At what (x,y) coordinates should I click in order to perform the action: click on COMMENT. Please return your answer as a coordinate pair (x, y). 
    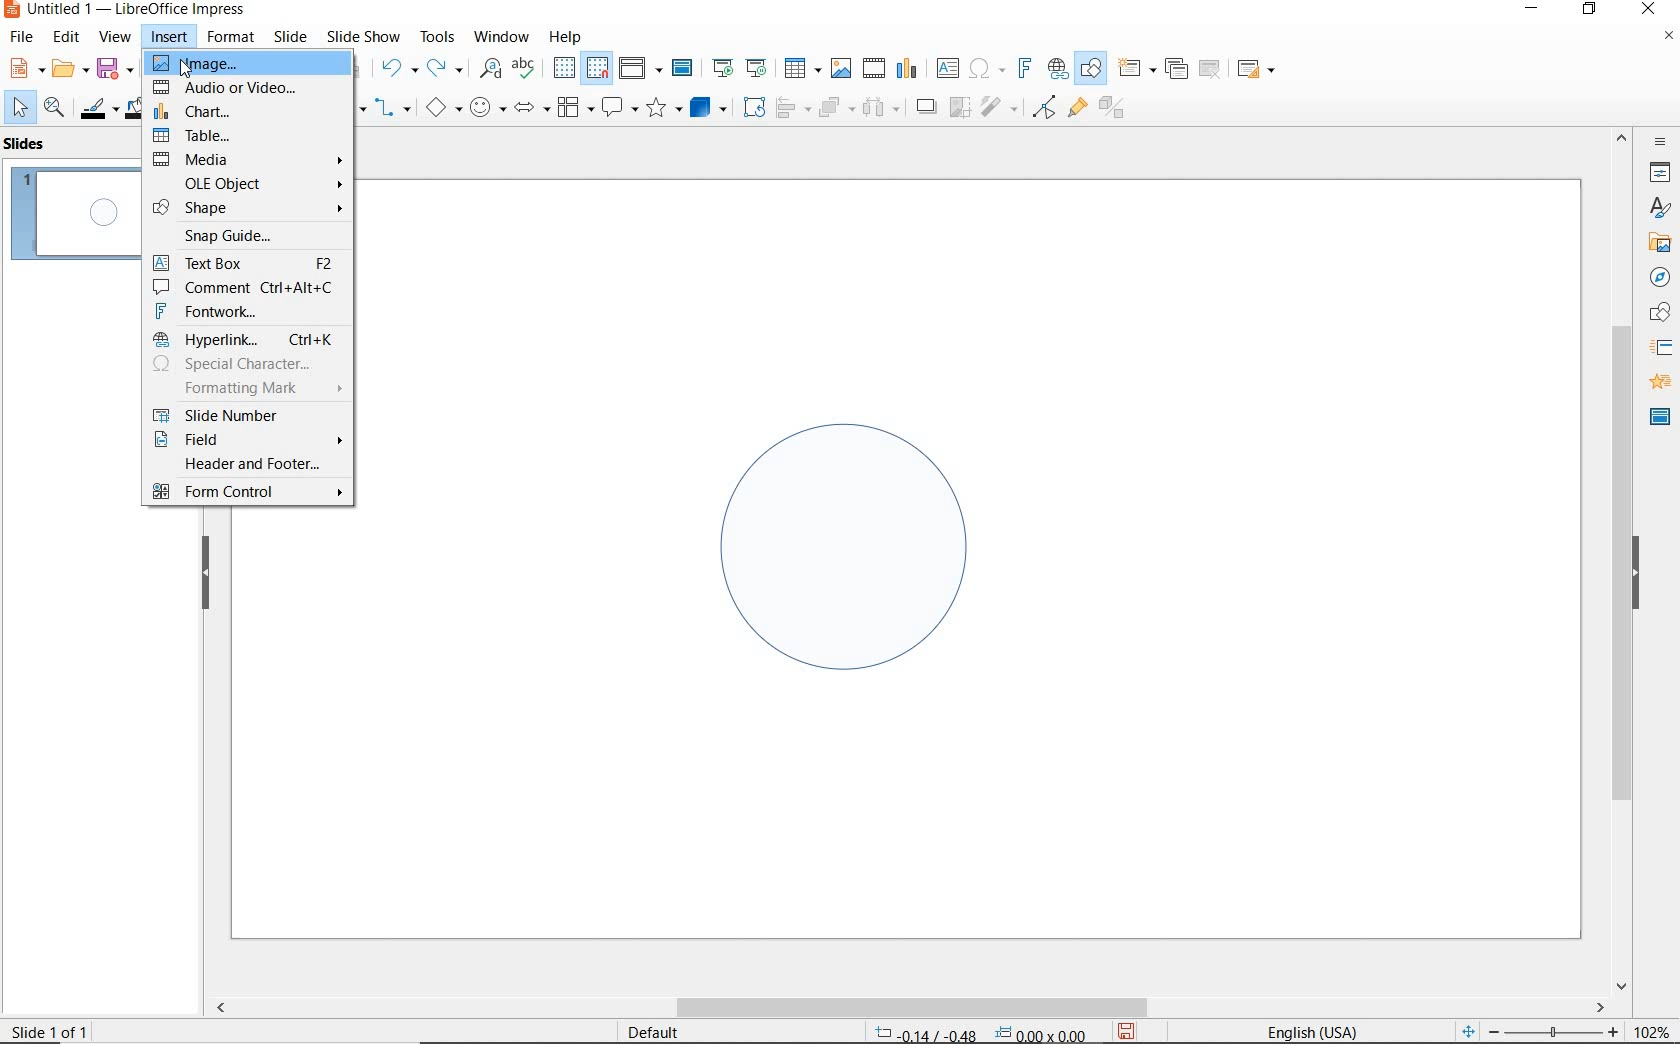
    Looking at the image, I should click on (250, 288).